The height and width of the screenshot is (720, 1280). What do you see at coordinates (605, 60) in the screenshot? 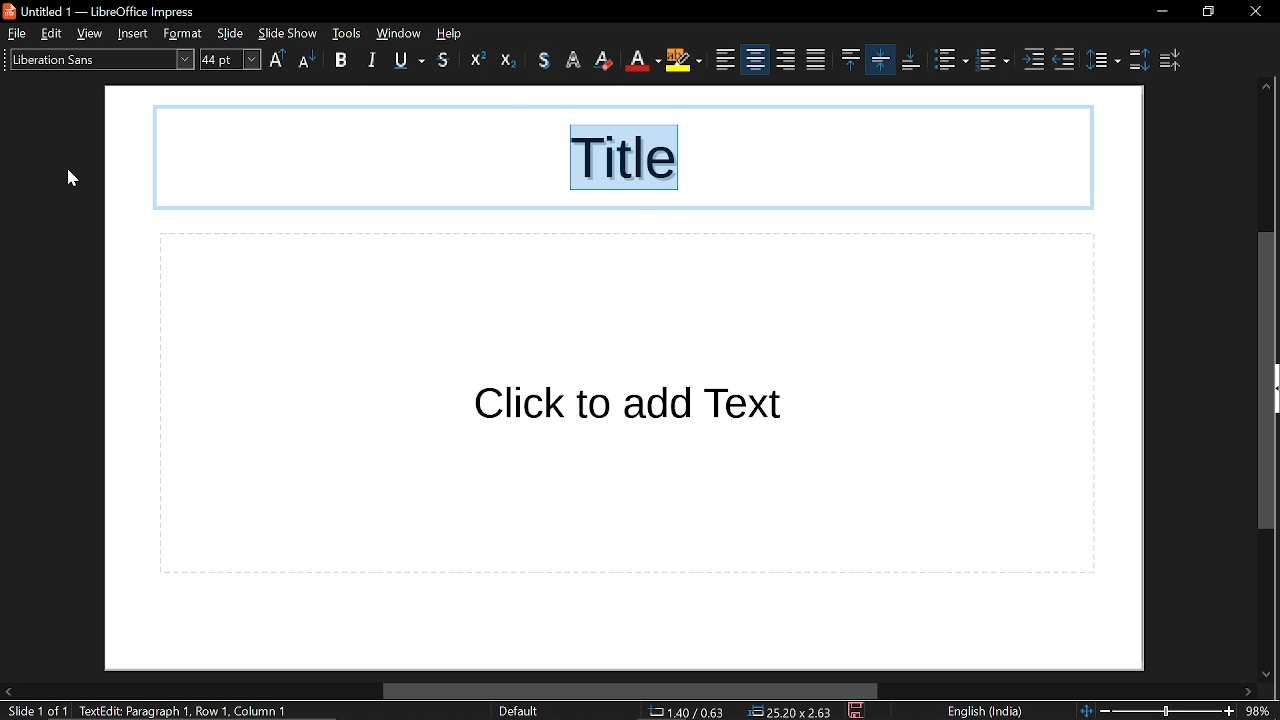
I see `text color` at bounding box center [605, 60].